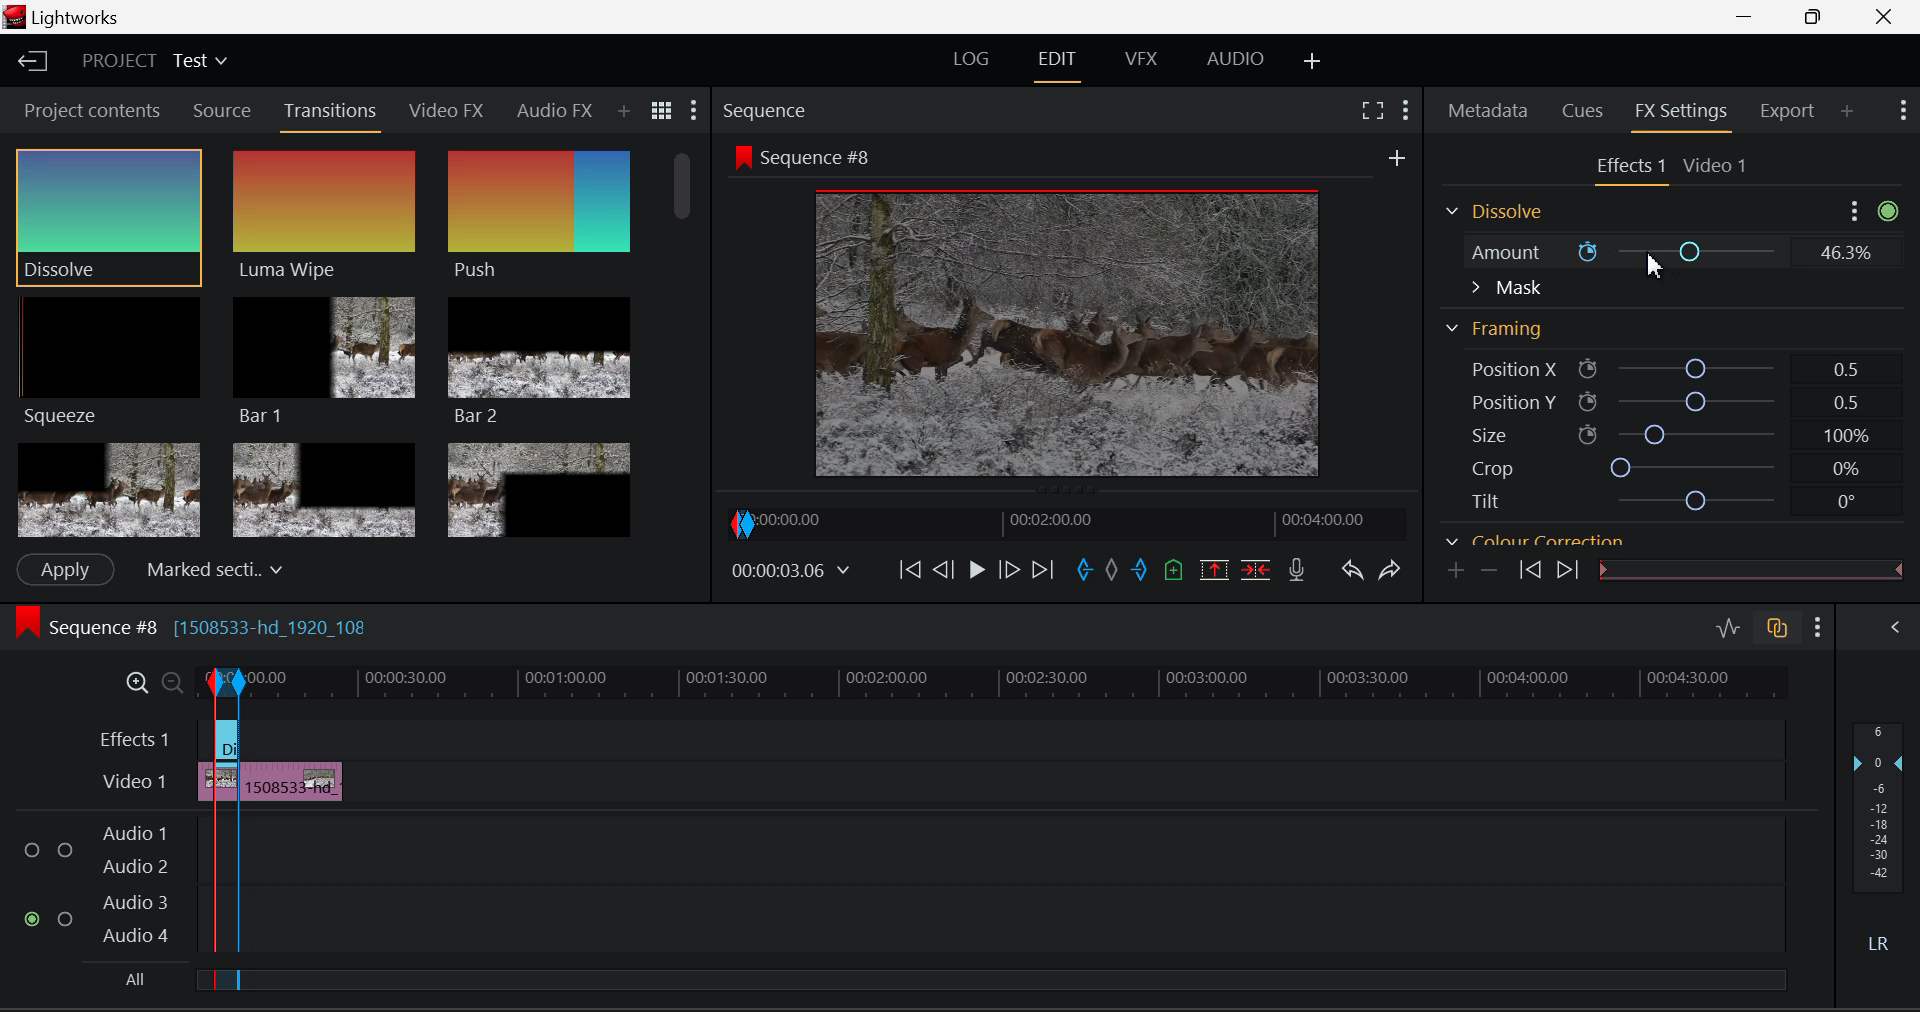 This screenshot has height=1012, width=1920. What do you see at coordinates (34, 63) in the screenshot?
I see `Go to Homepage` at bounding box center [34, 63].